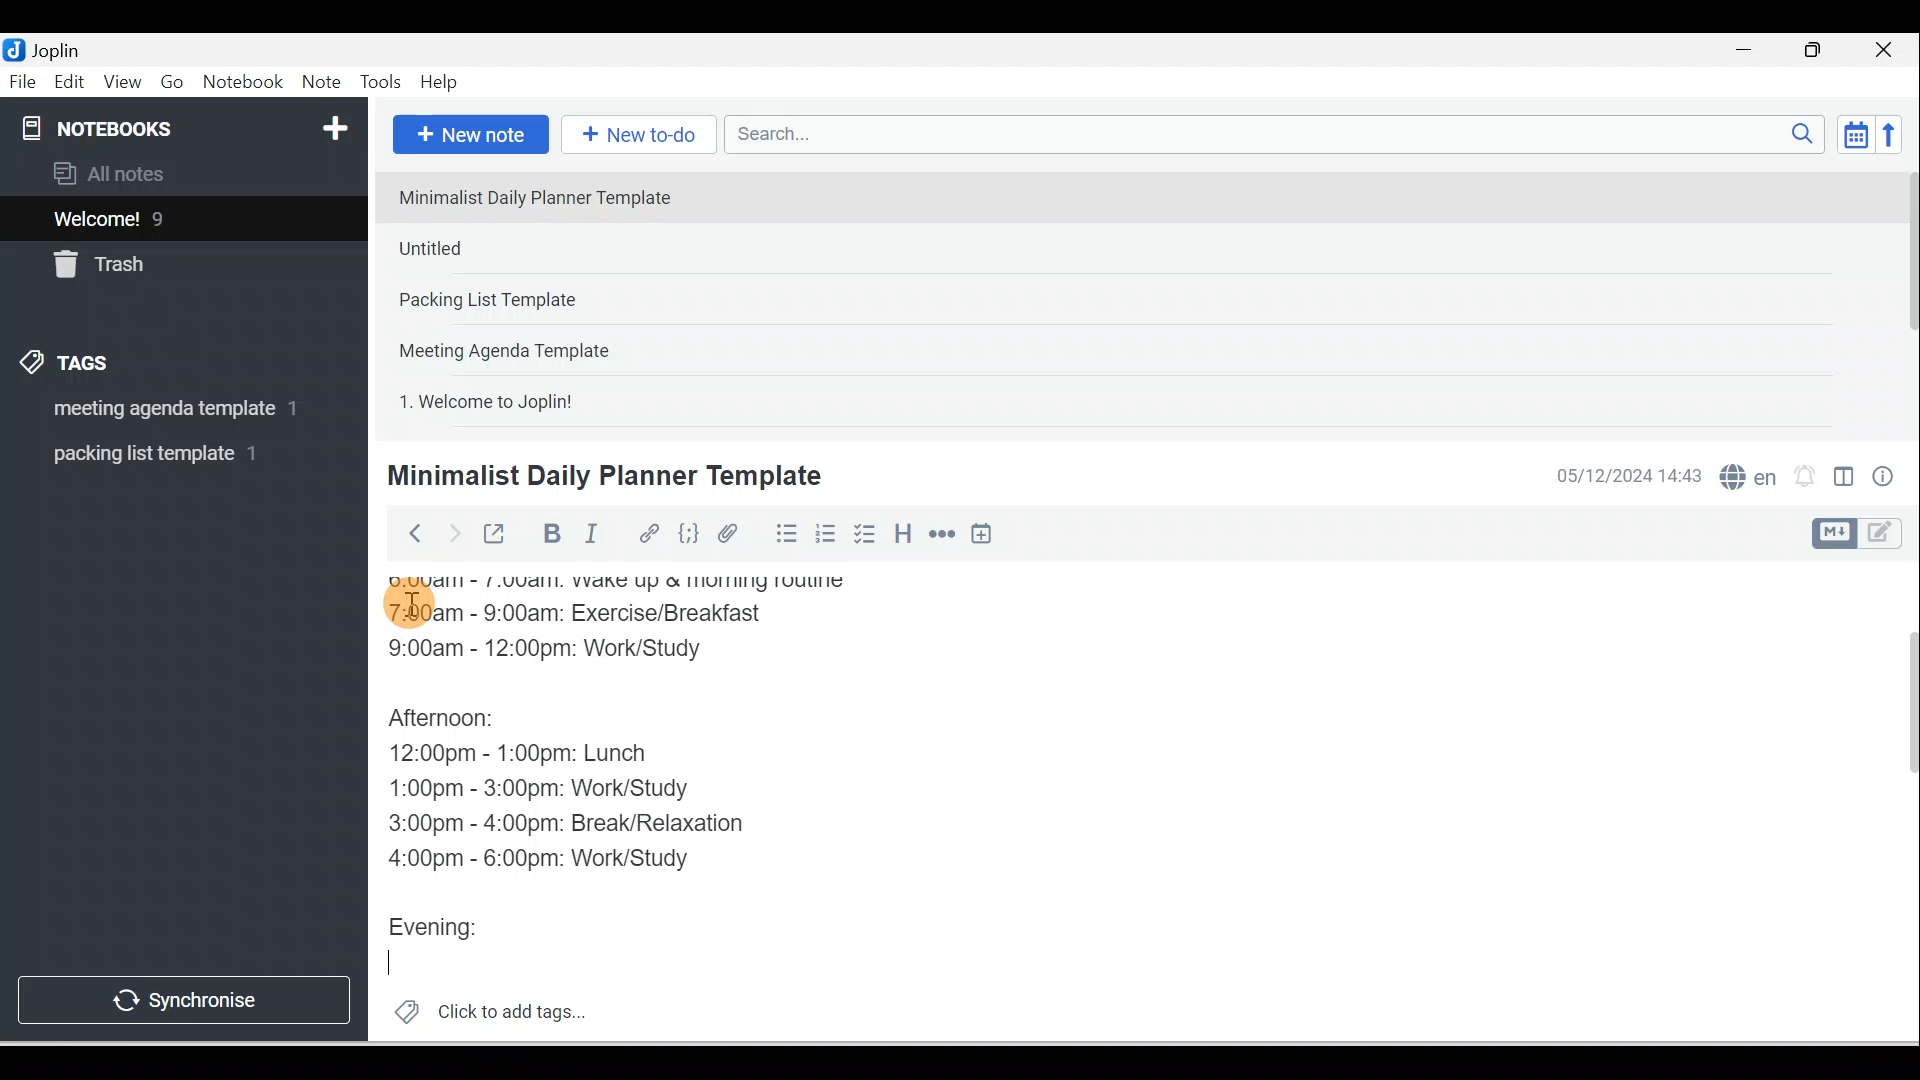 This screenshot has width=1920, height=1080. I want to click on 6:00am - 7:00am: Wake up & morning routine, so click(633, 582).